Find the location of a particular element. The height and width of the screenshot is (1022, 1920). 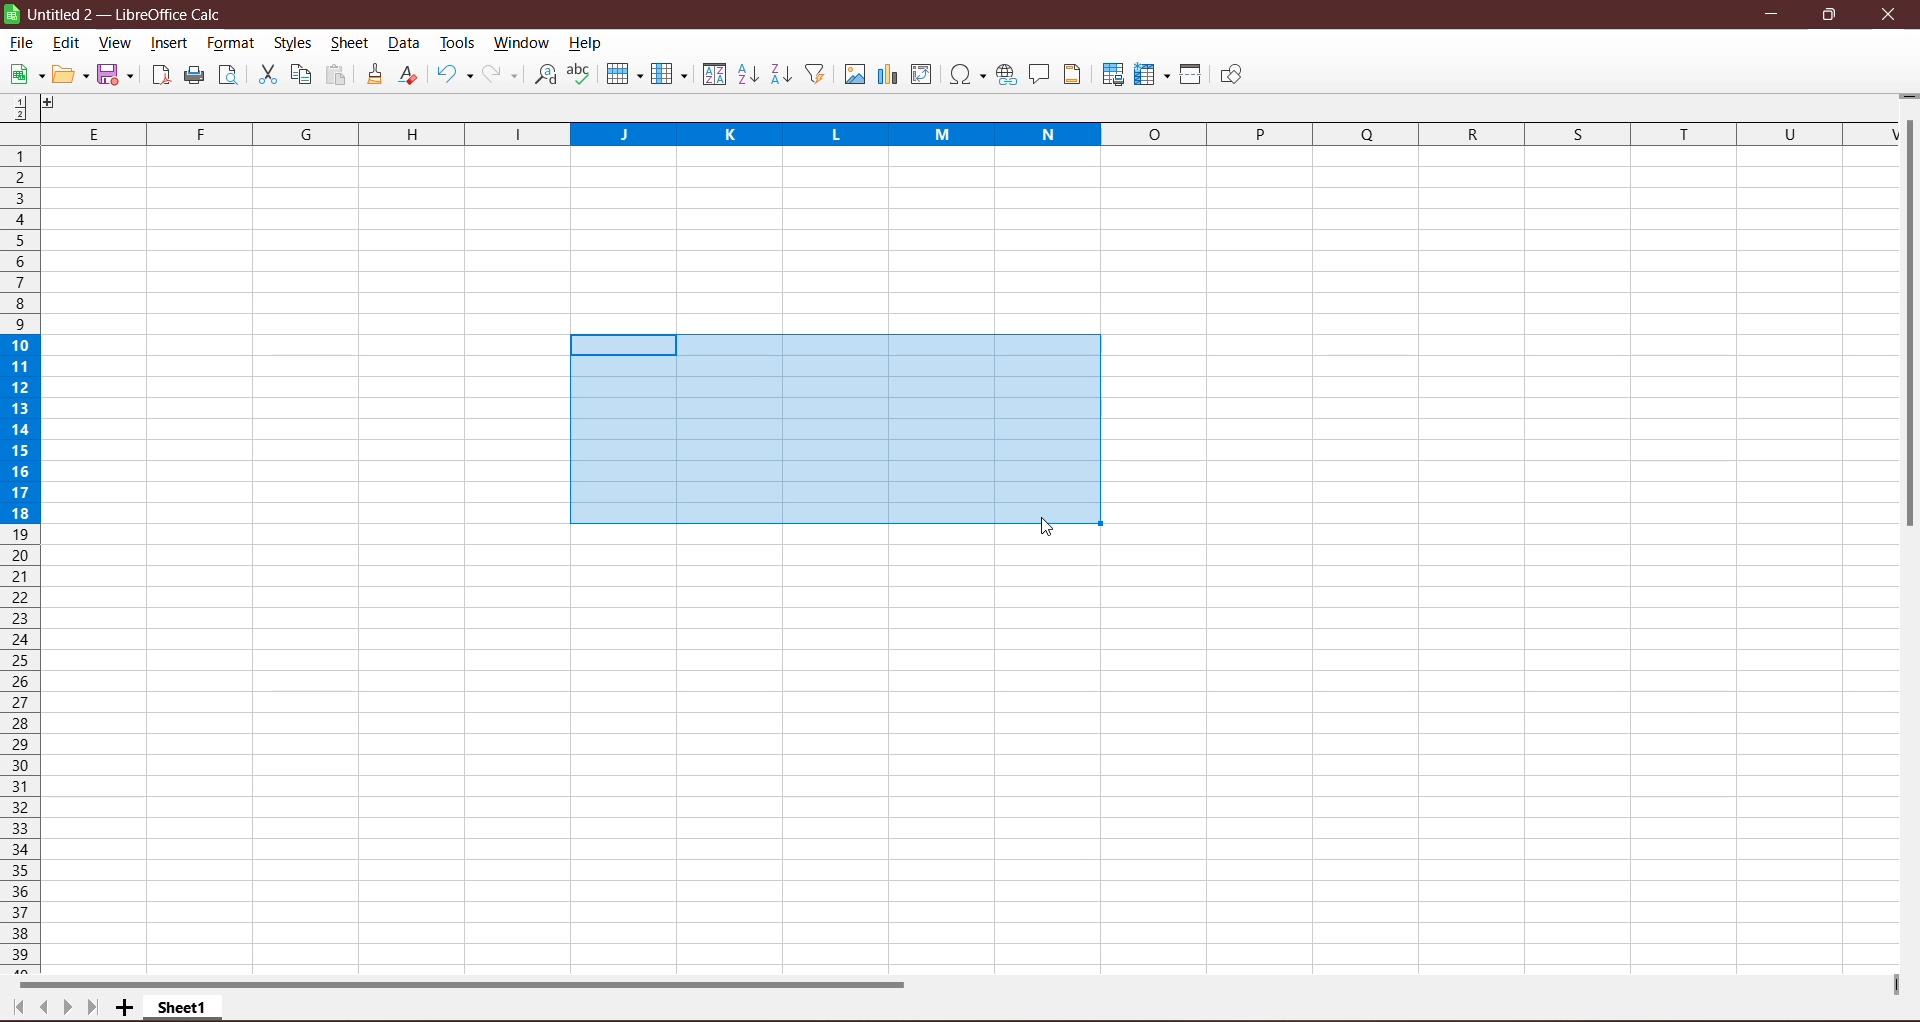

Data is located at coordinates (404, 43).